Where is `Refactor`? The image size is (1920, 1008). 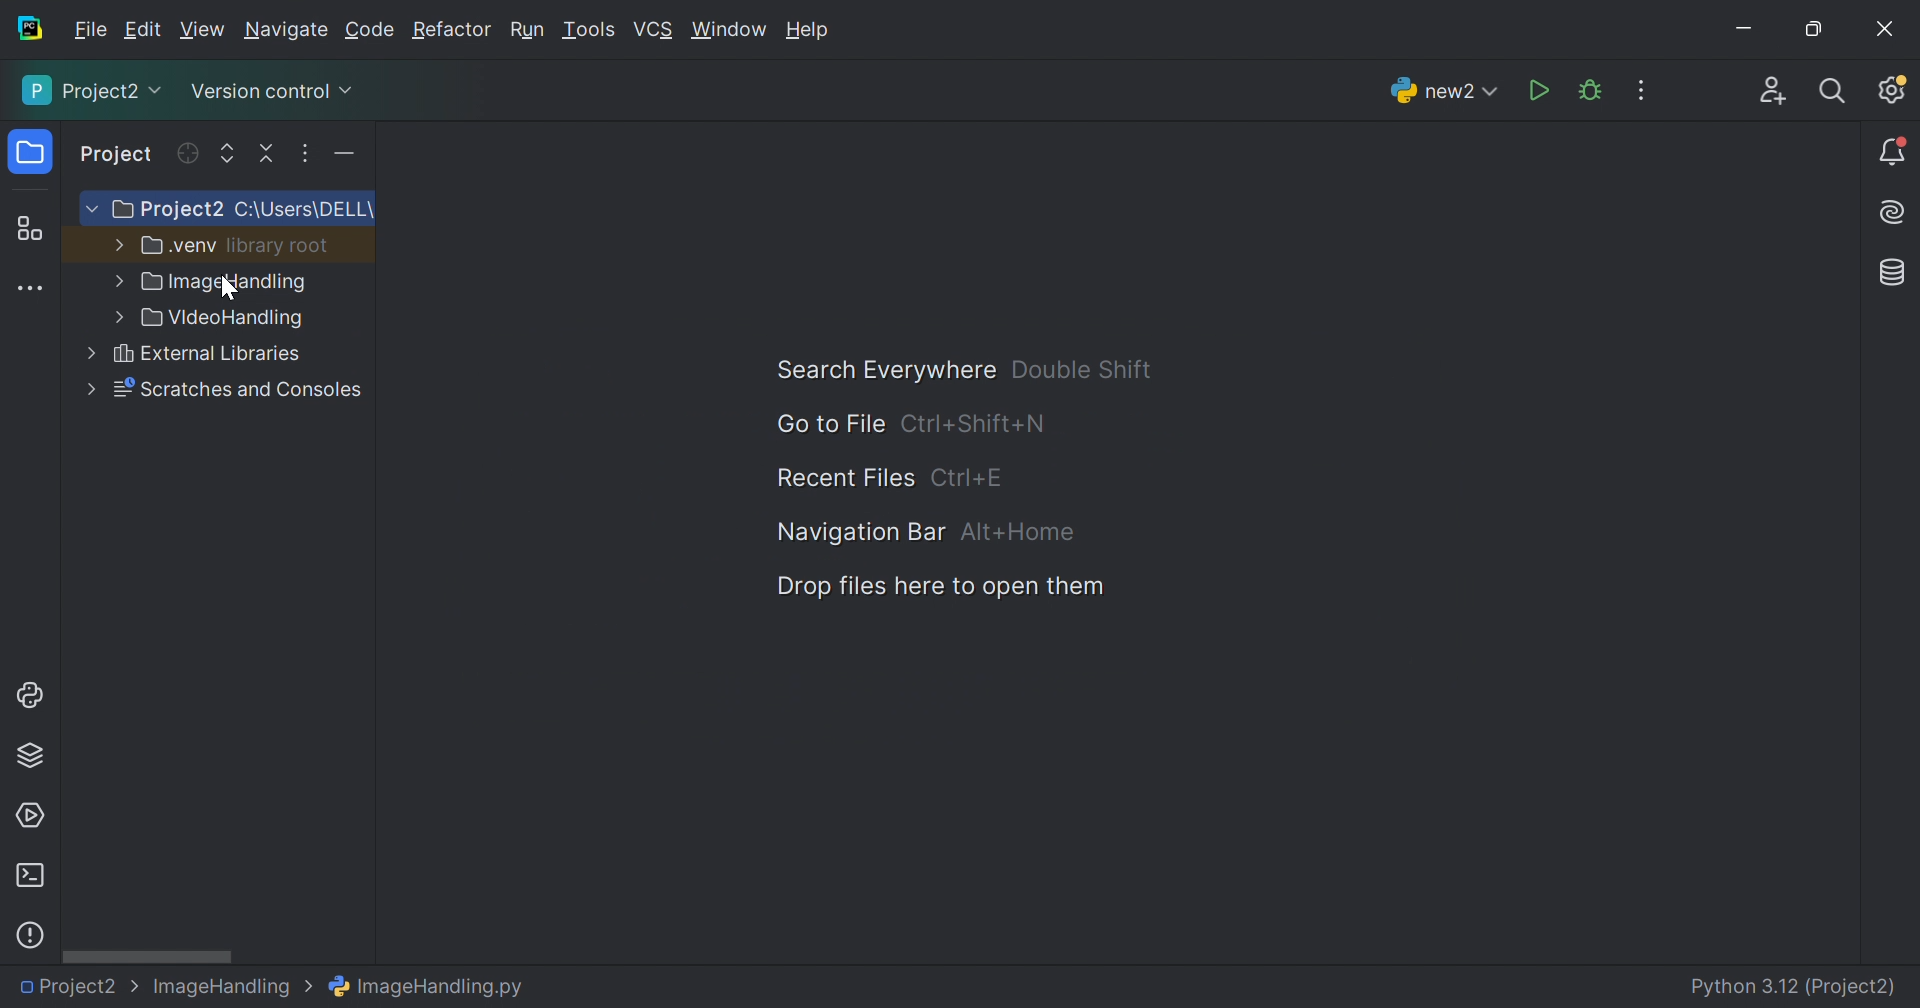
Refactor is located at coordinates (450, 32).